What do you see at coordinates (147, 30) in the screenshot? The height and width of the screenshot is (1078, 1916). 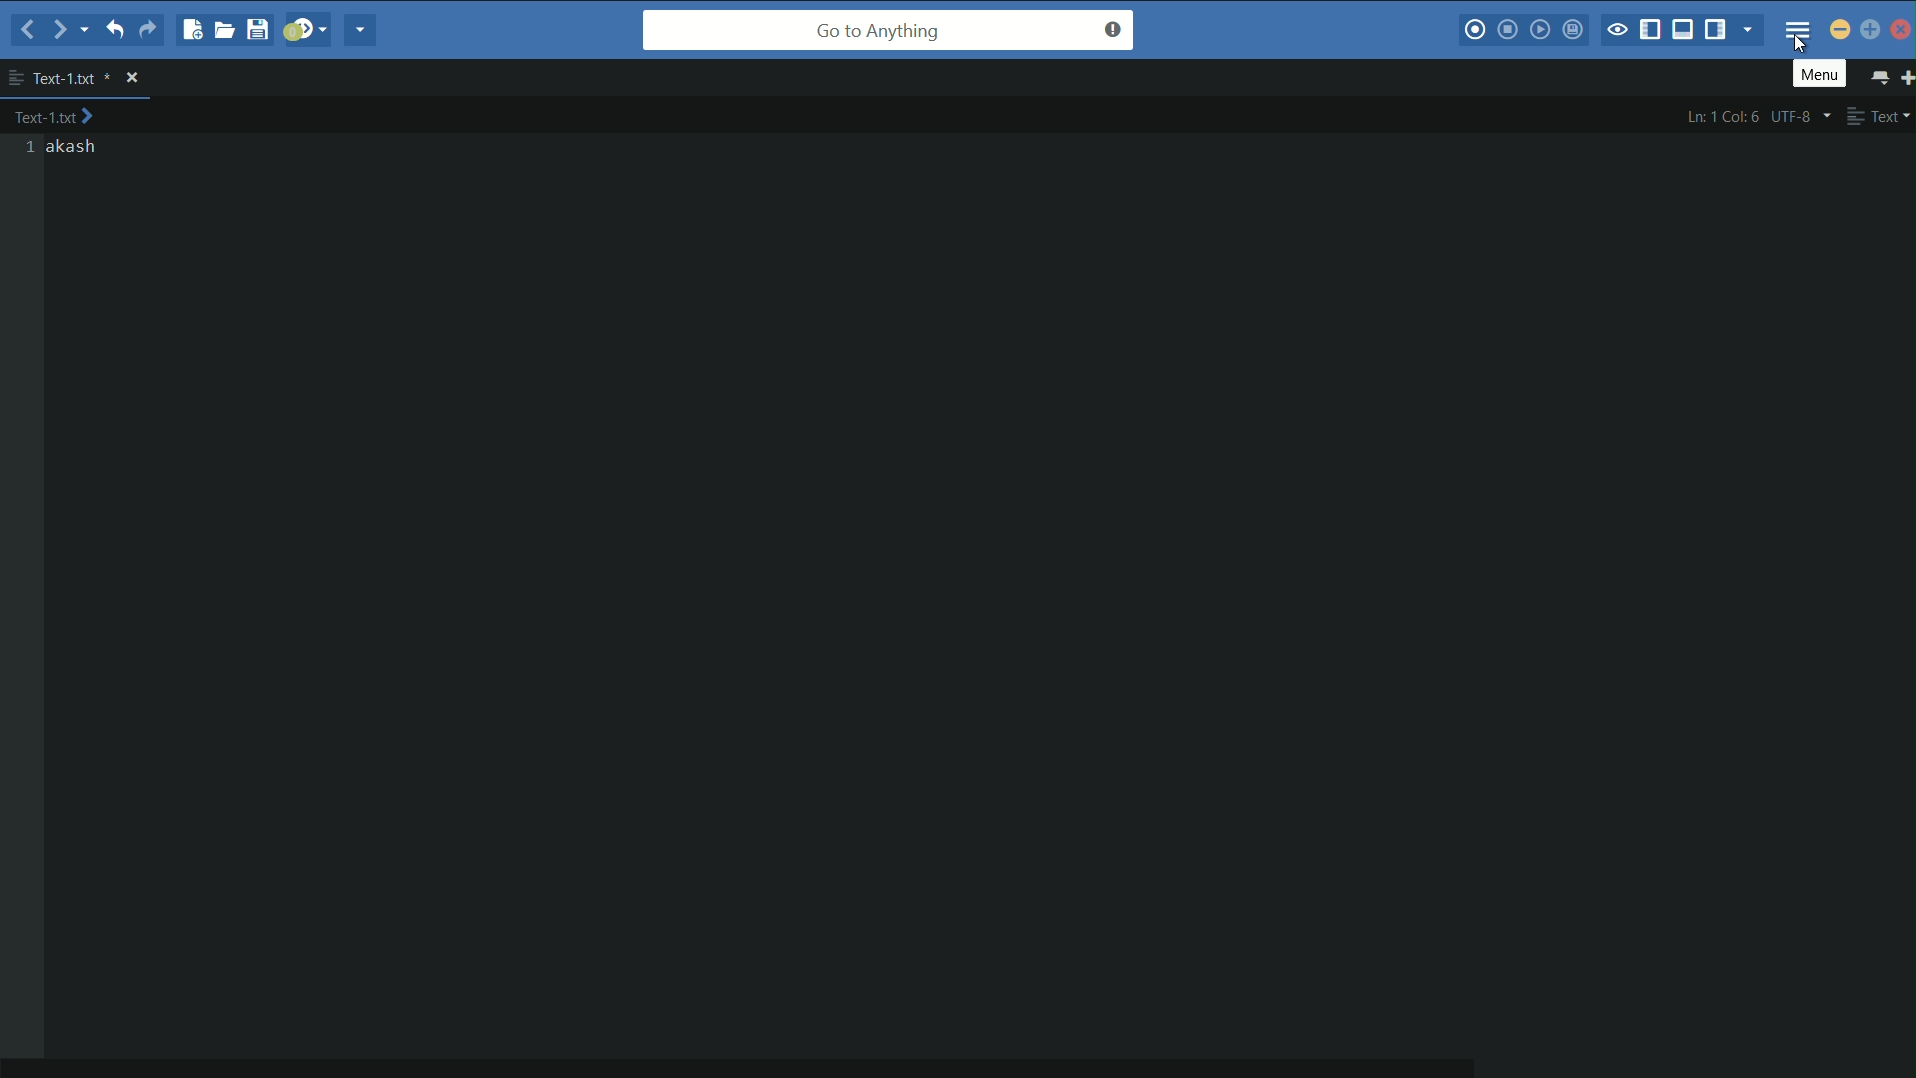 I see `redo` at bounding box center [147, 30].